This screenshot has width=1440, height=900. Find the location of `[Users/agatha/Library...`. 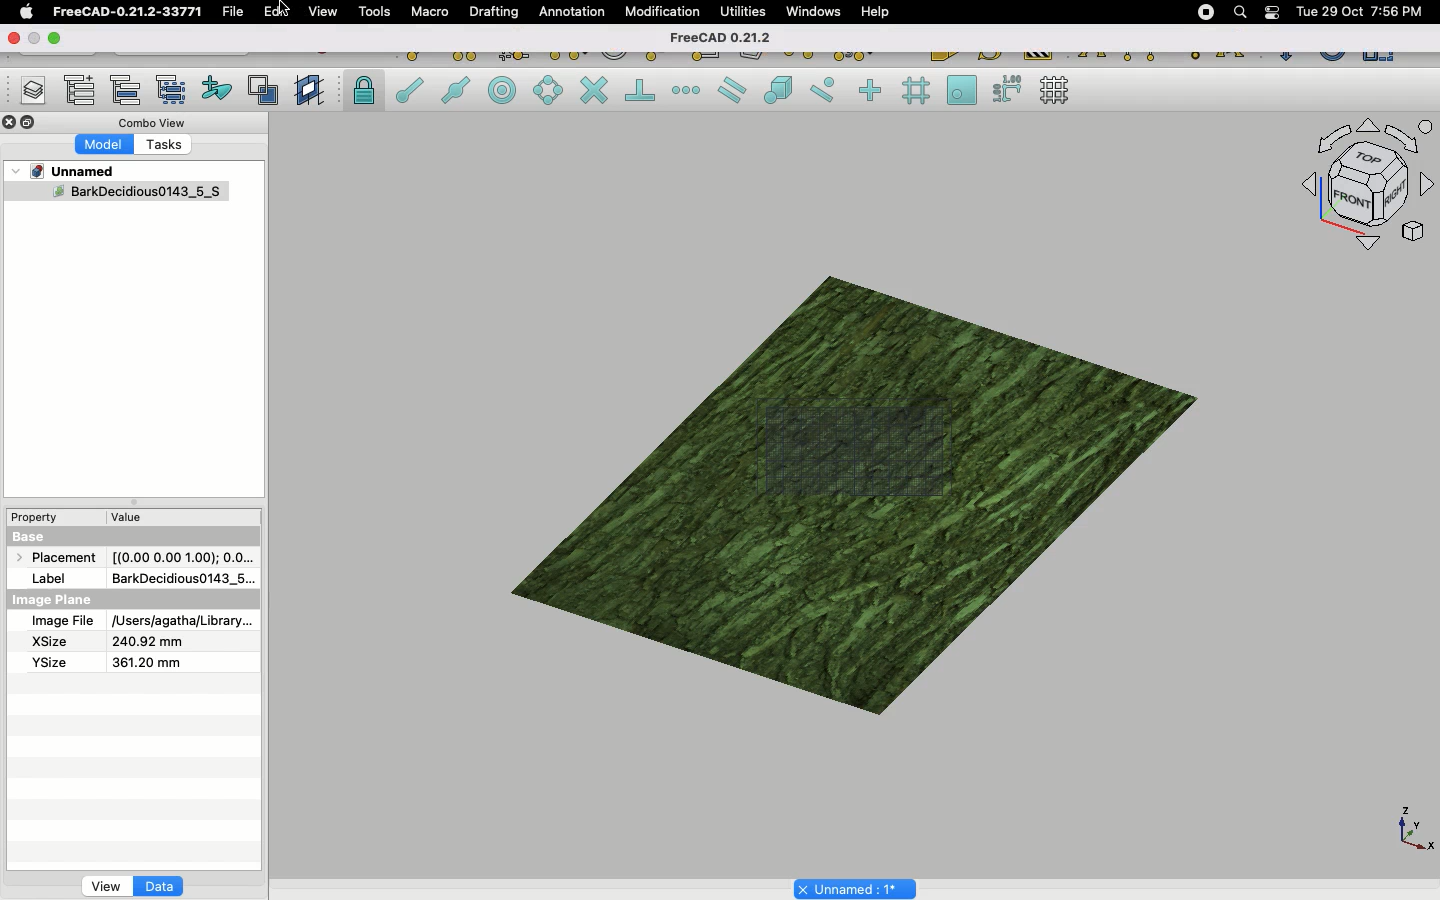

[Users/agatha/Library... is located at coordinates (178, 622).